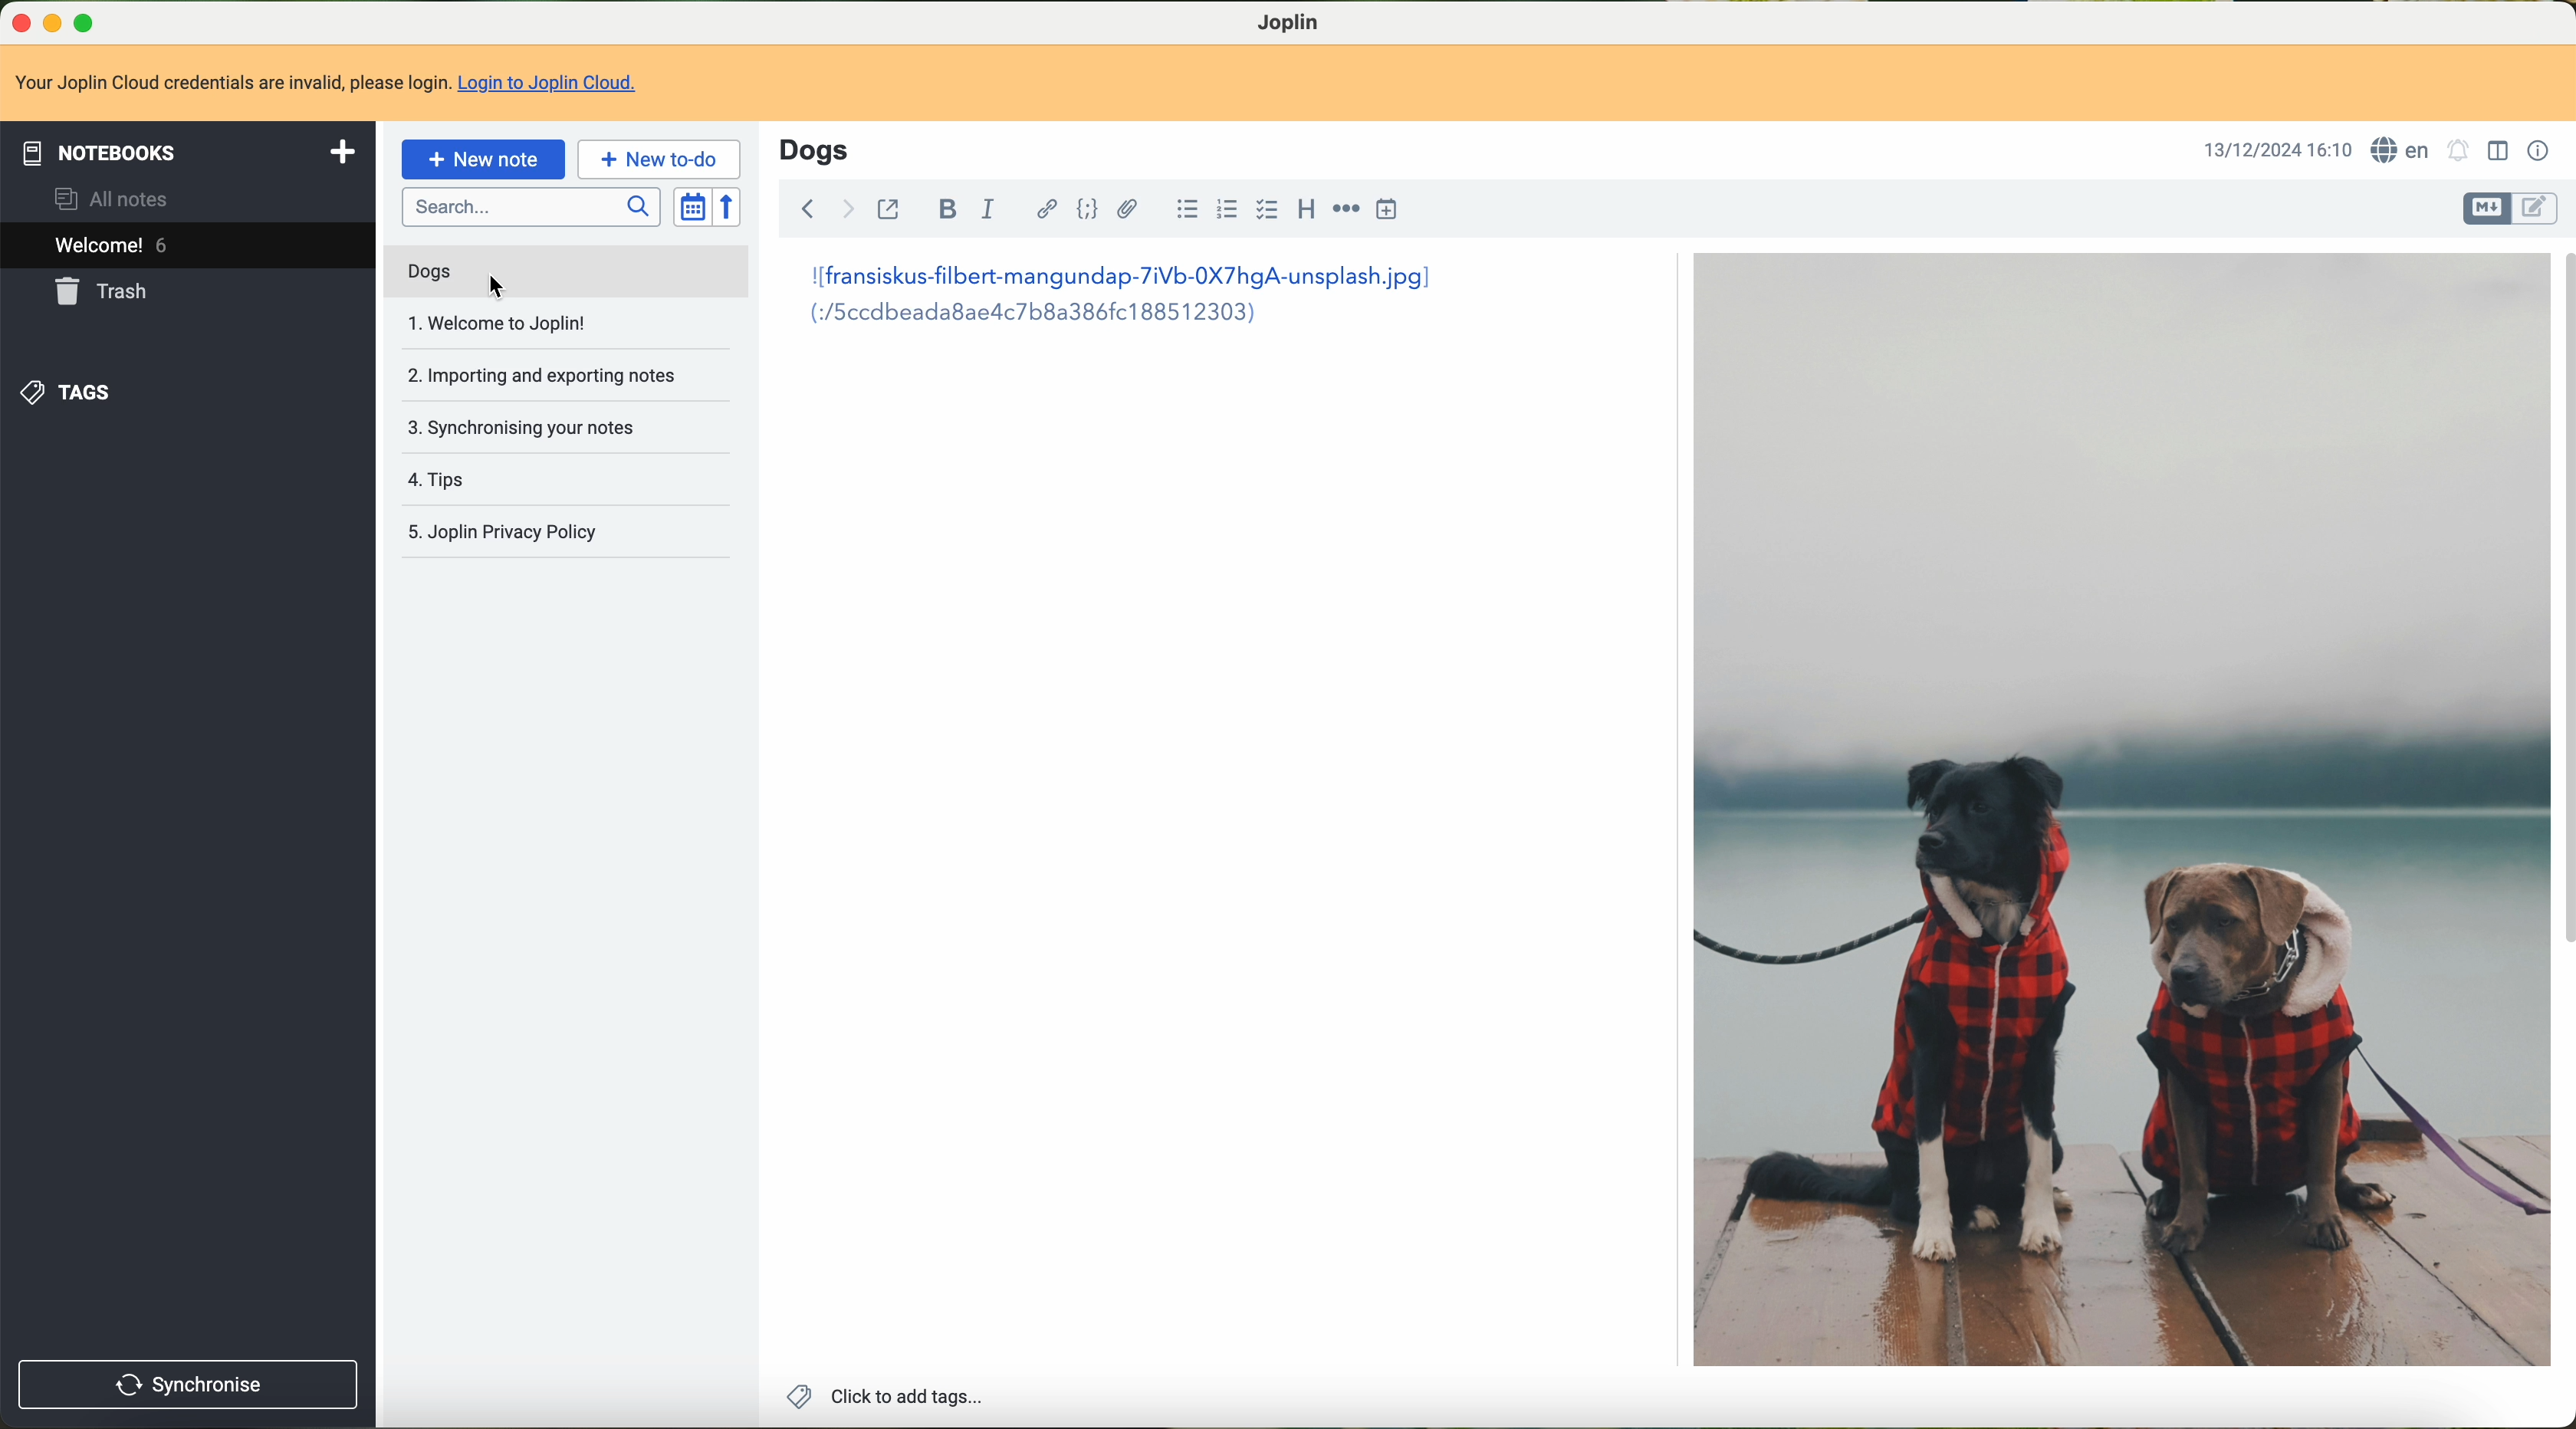  I want to click on synchronise, so click(188, 1385).